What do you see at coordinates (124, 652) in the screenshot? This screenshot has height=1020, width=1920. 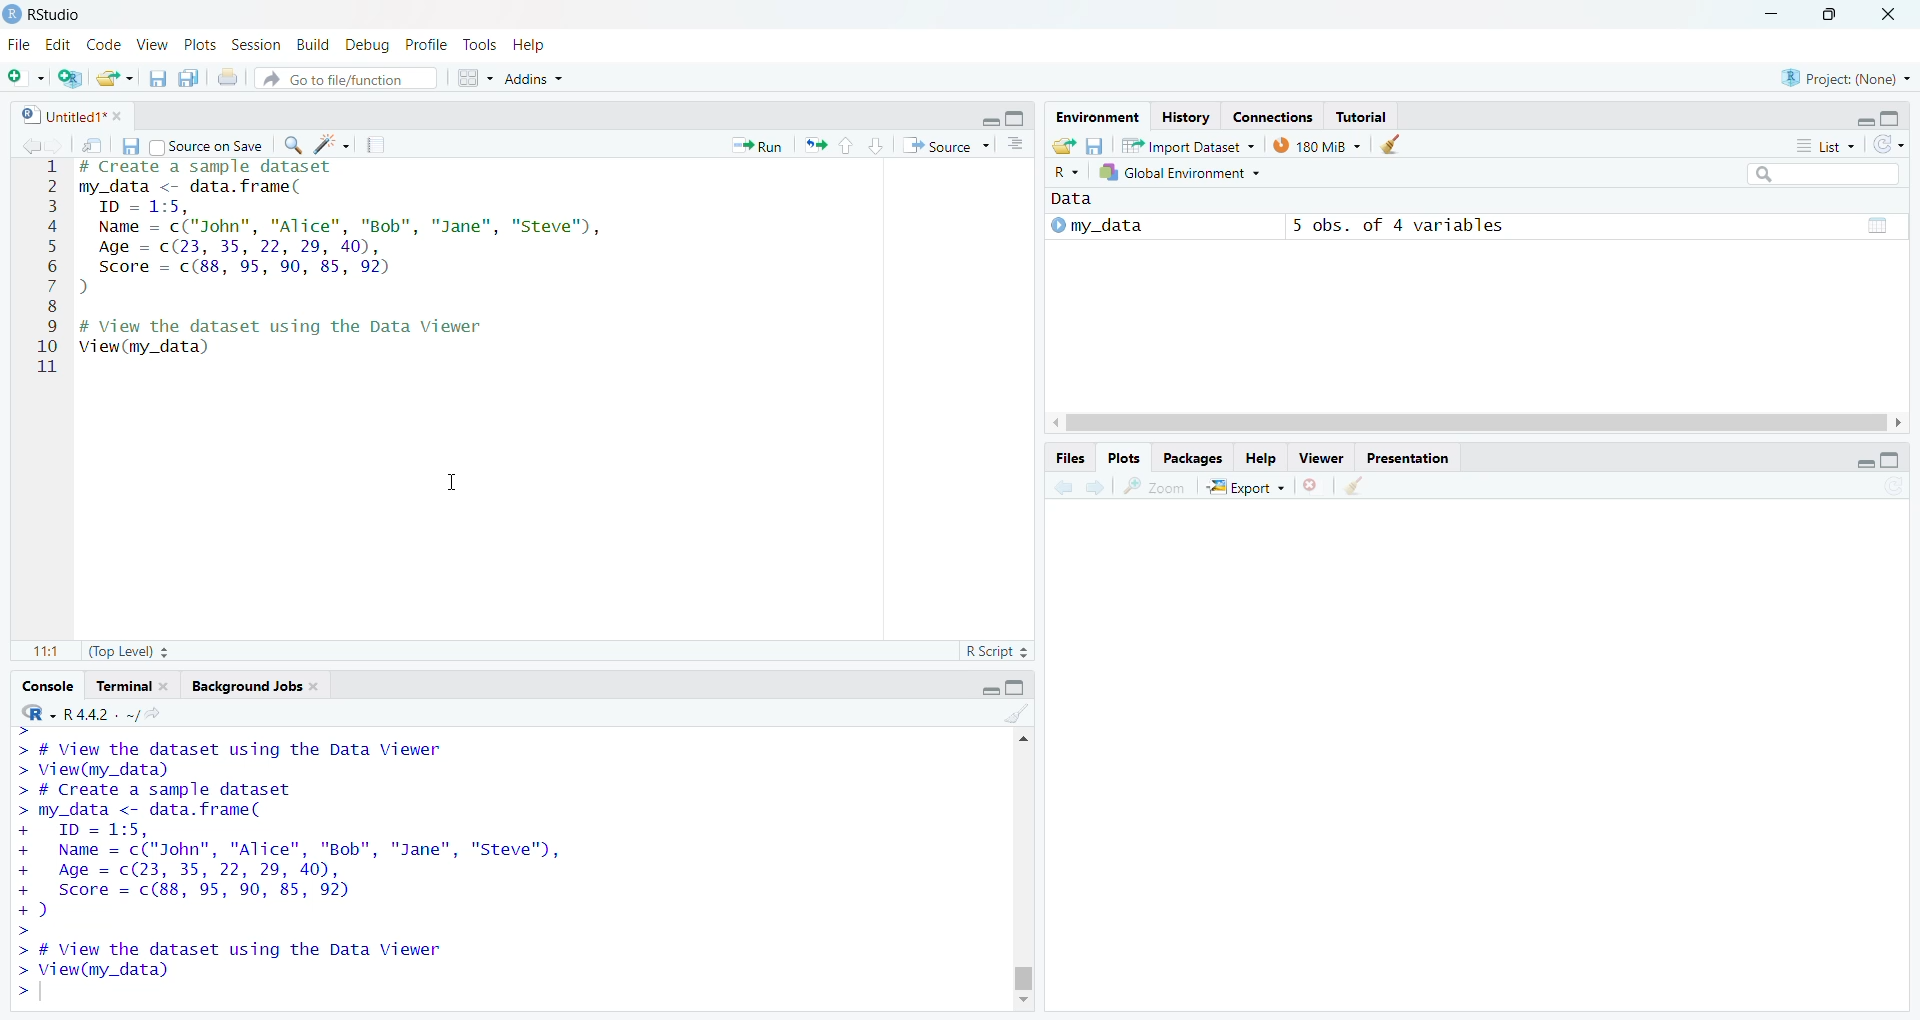 I see `Top Level` at bounding box center [124, 652].